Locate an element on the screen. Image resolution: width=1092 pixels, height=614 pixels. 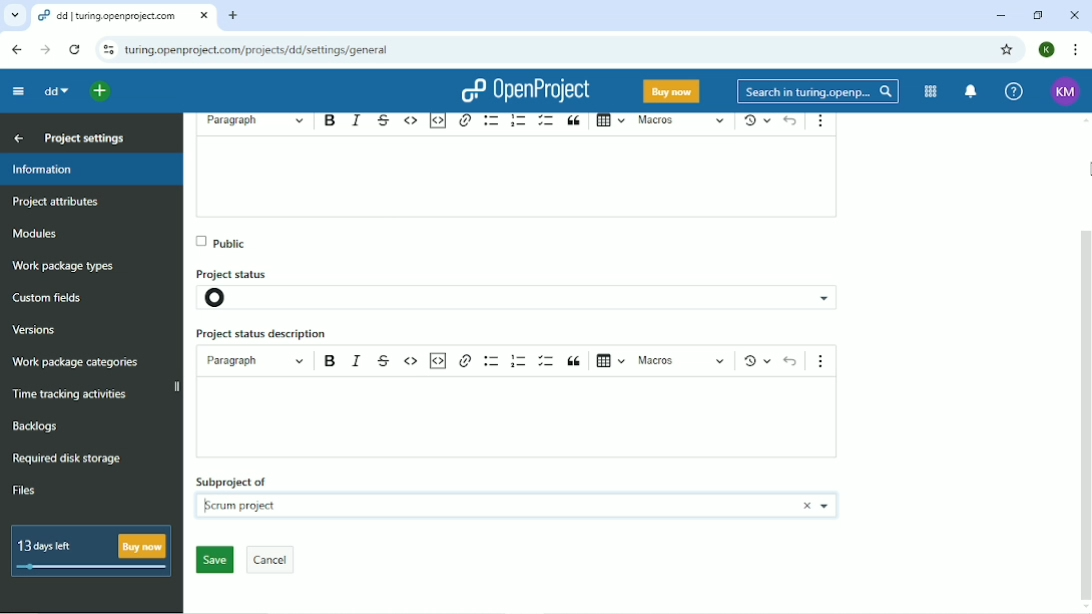
Block quote is located at coordinates (575, 361).